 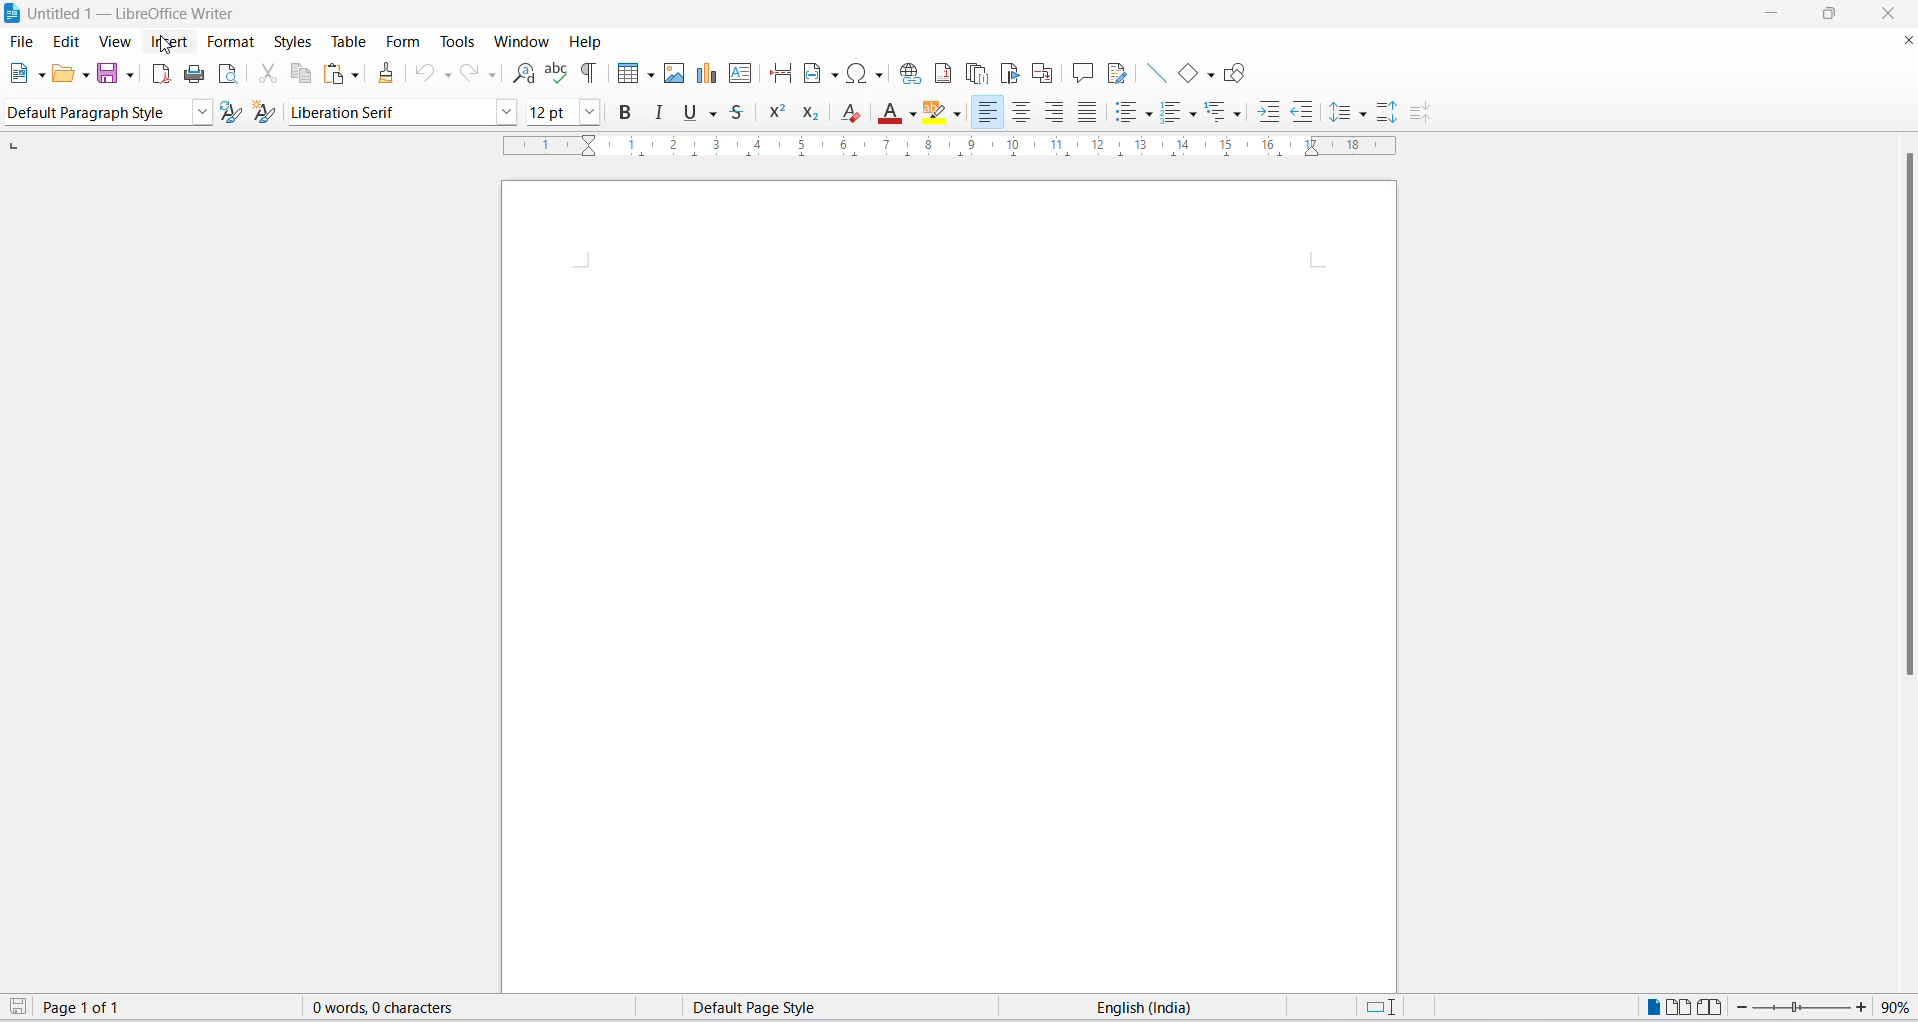 I want to click on subscript, so click(x=819, y=115).